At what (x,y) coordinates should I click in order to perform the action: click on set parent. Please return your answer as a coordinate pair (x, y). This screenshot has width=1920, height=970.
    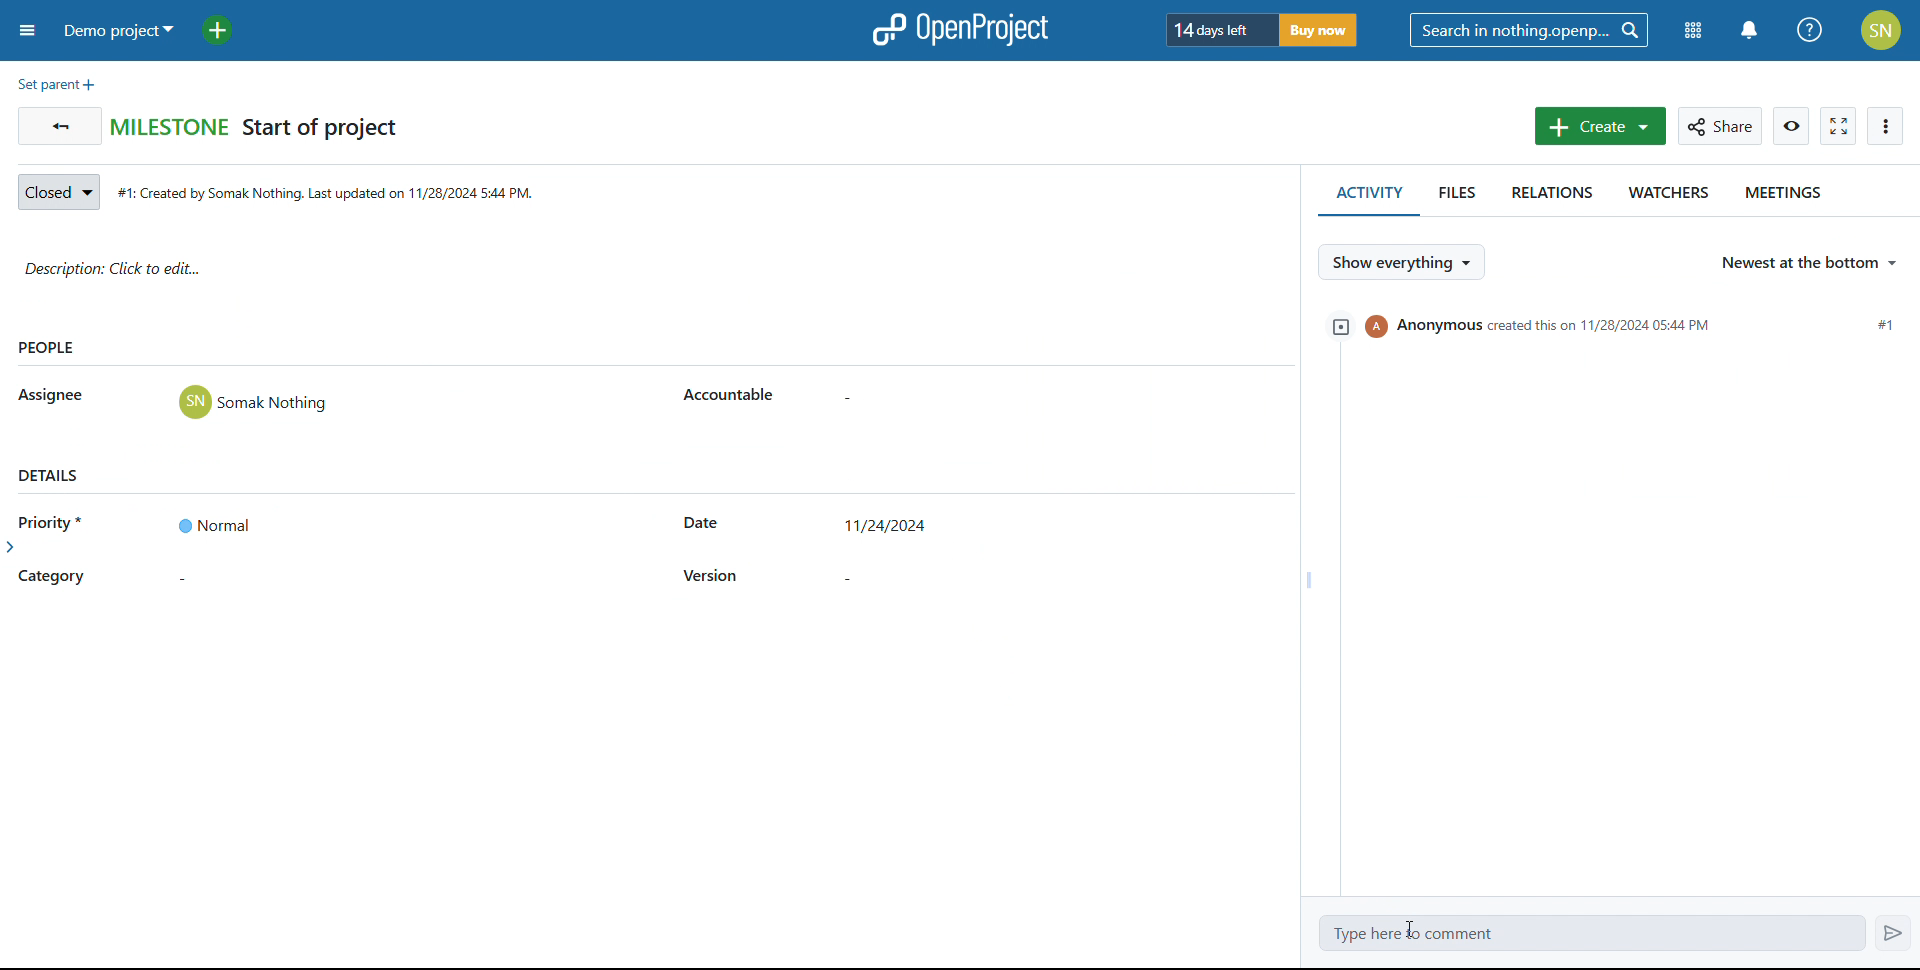
    Looking at the image, I should click on (56, 85).